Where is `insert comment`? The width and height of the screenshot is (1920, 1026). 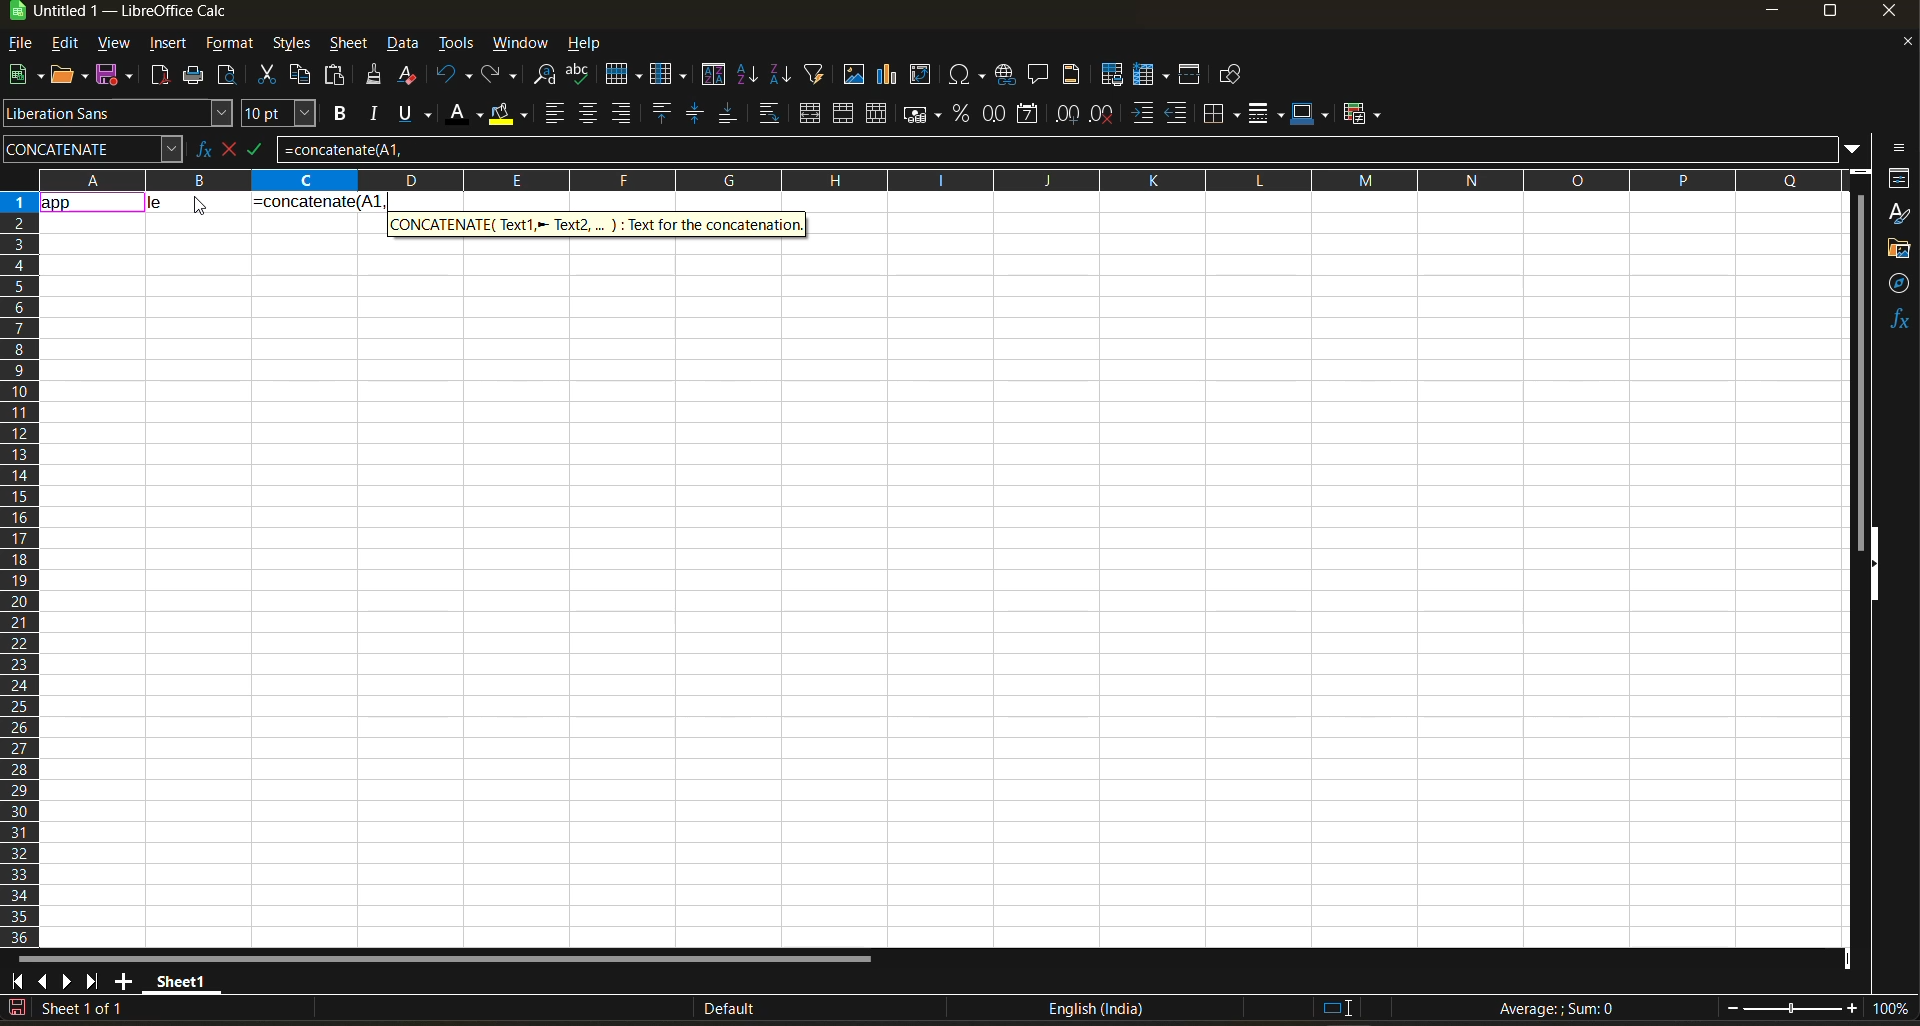
insert comment is located at coordinates (1039, 75).